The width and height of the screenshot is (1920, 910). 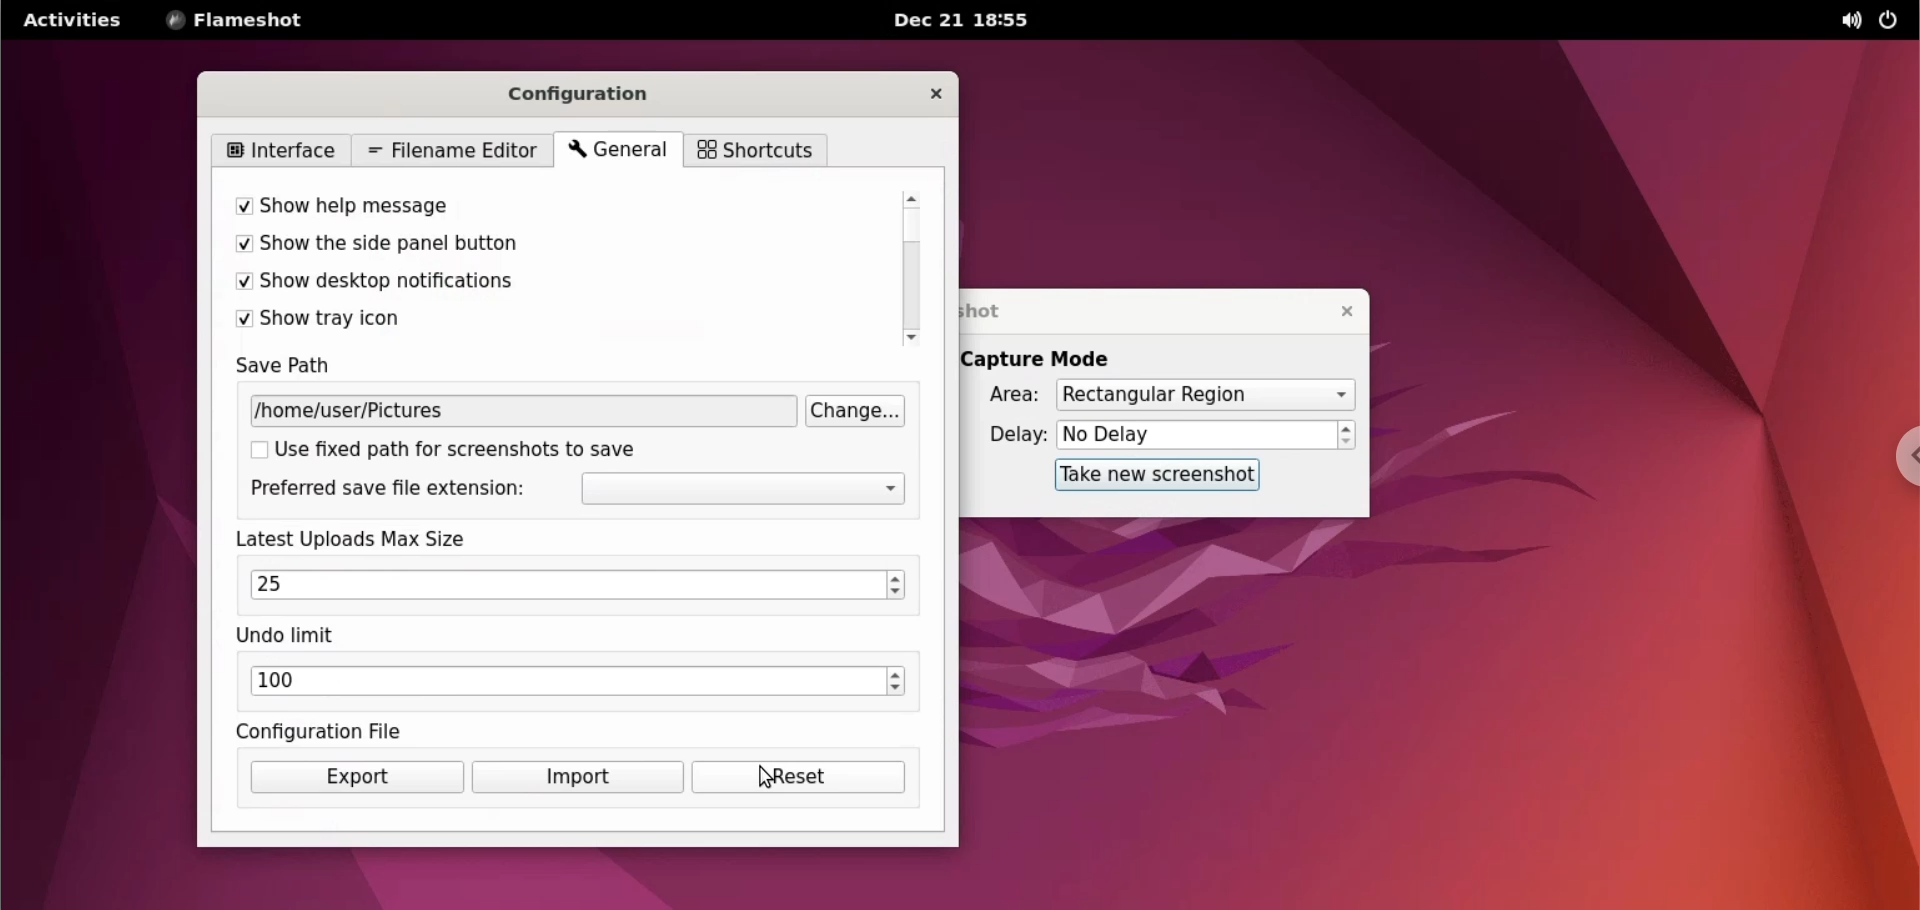 What do you see at coordinates (908, 265) in the screenshot?
I see `scroll bar` at bounding box center [908, 265].